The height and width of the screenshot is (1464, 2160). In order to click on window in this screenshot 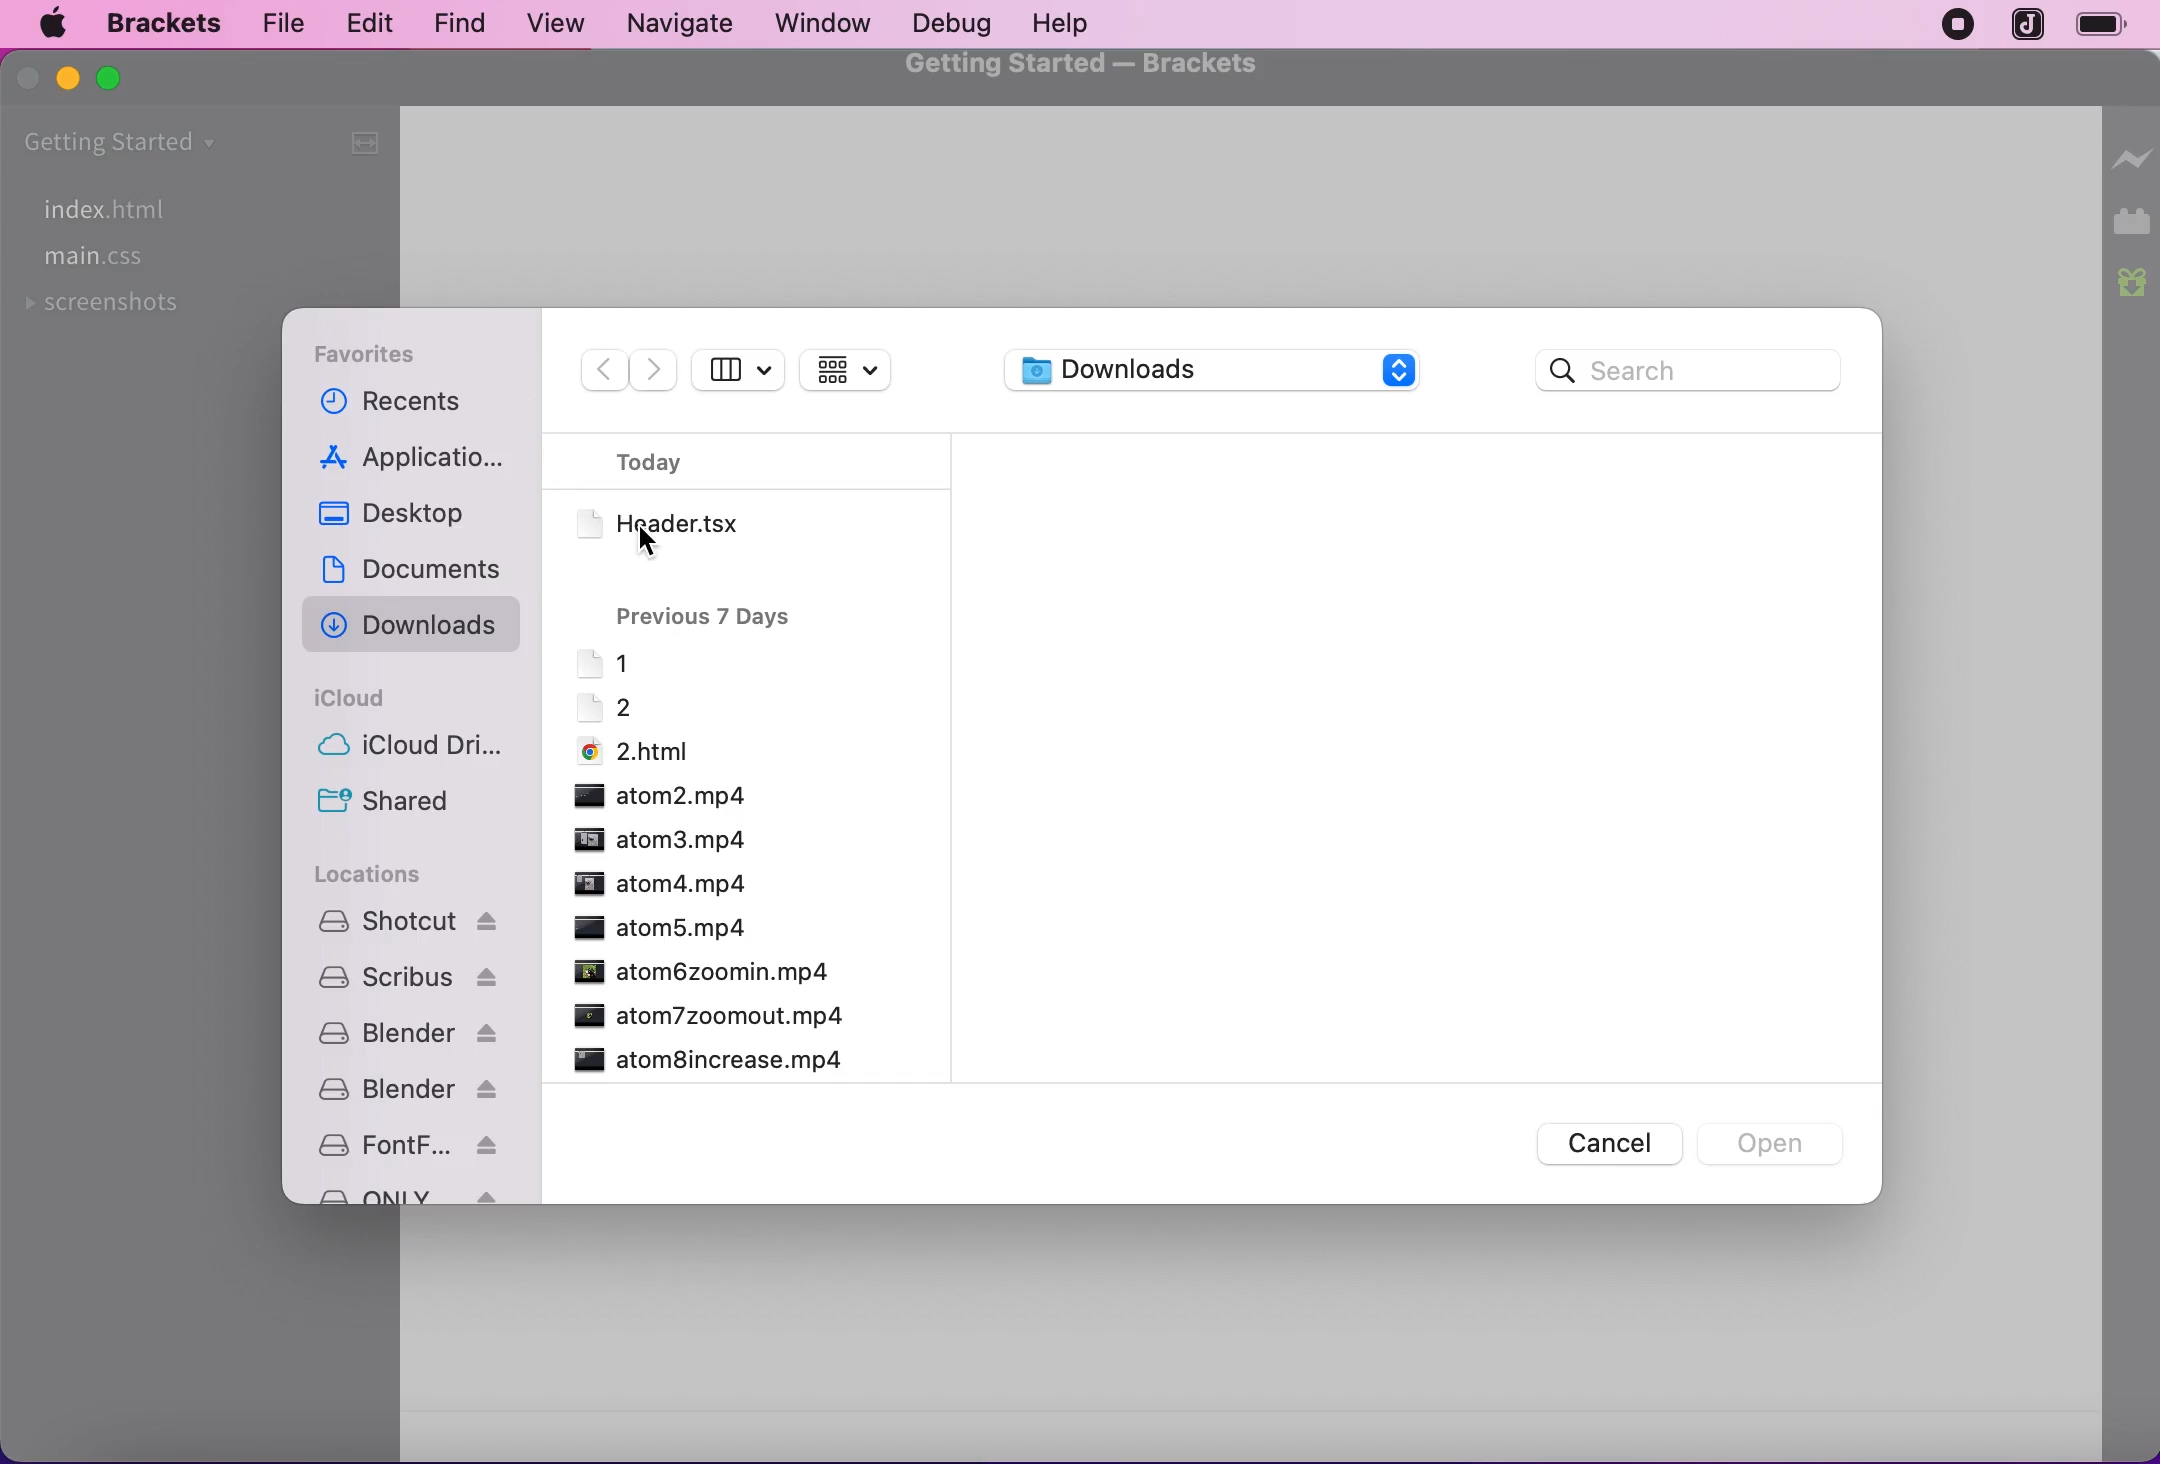, I will do `click(824, 22)`.